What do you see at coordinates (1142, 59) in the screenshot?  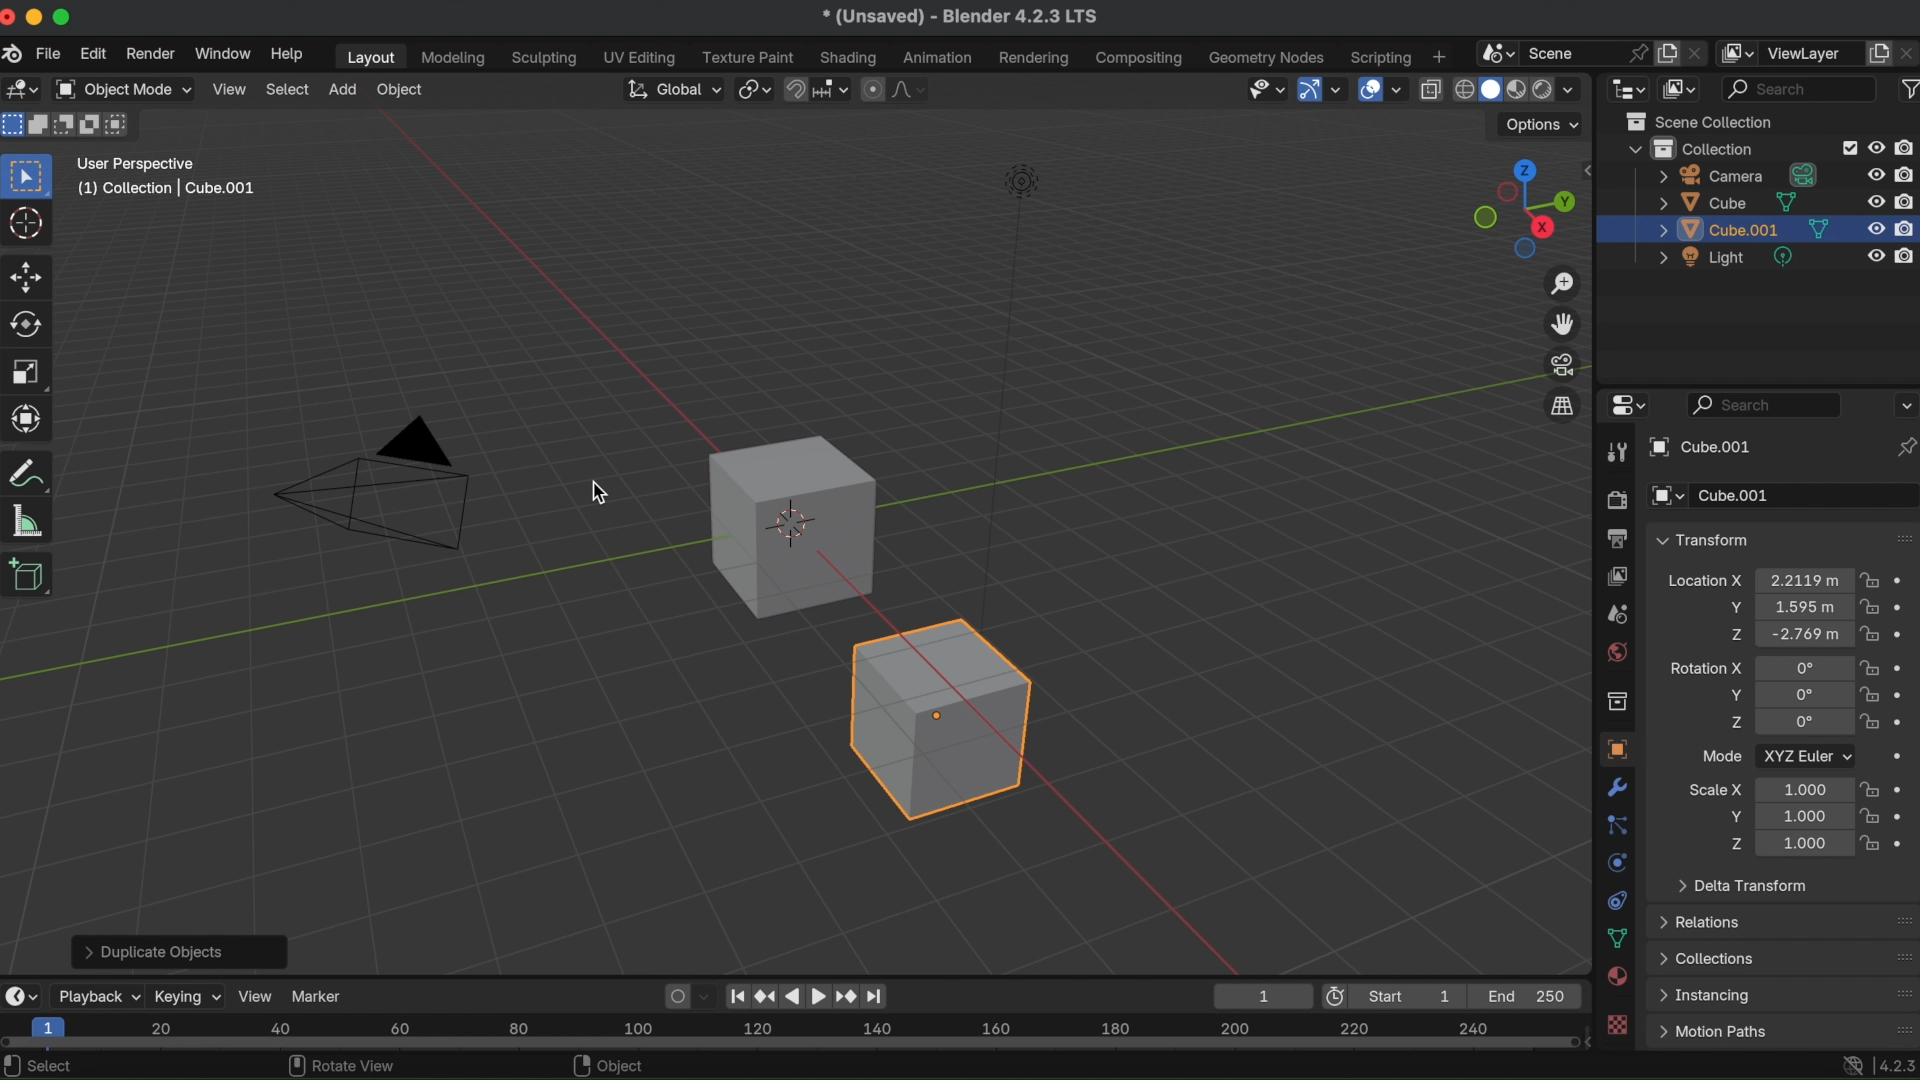 I see `composting` at bounding box center [1142, 59].